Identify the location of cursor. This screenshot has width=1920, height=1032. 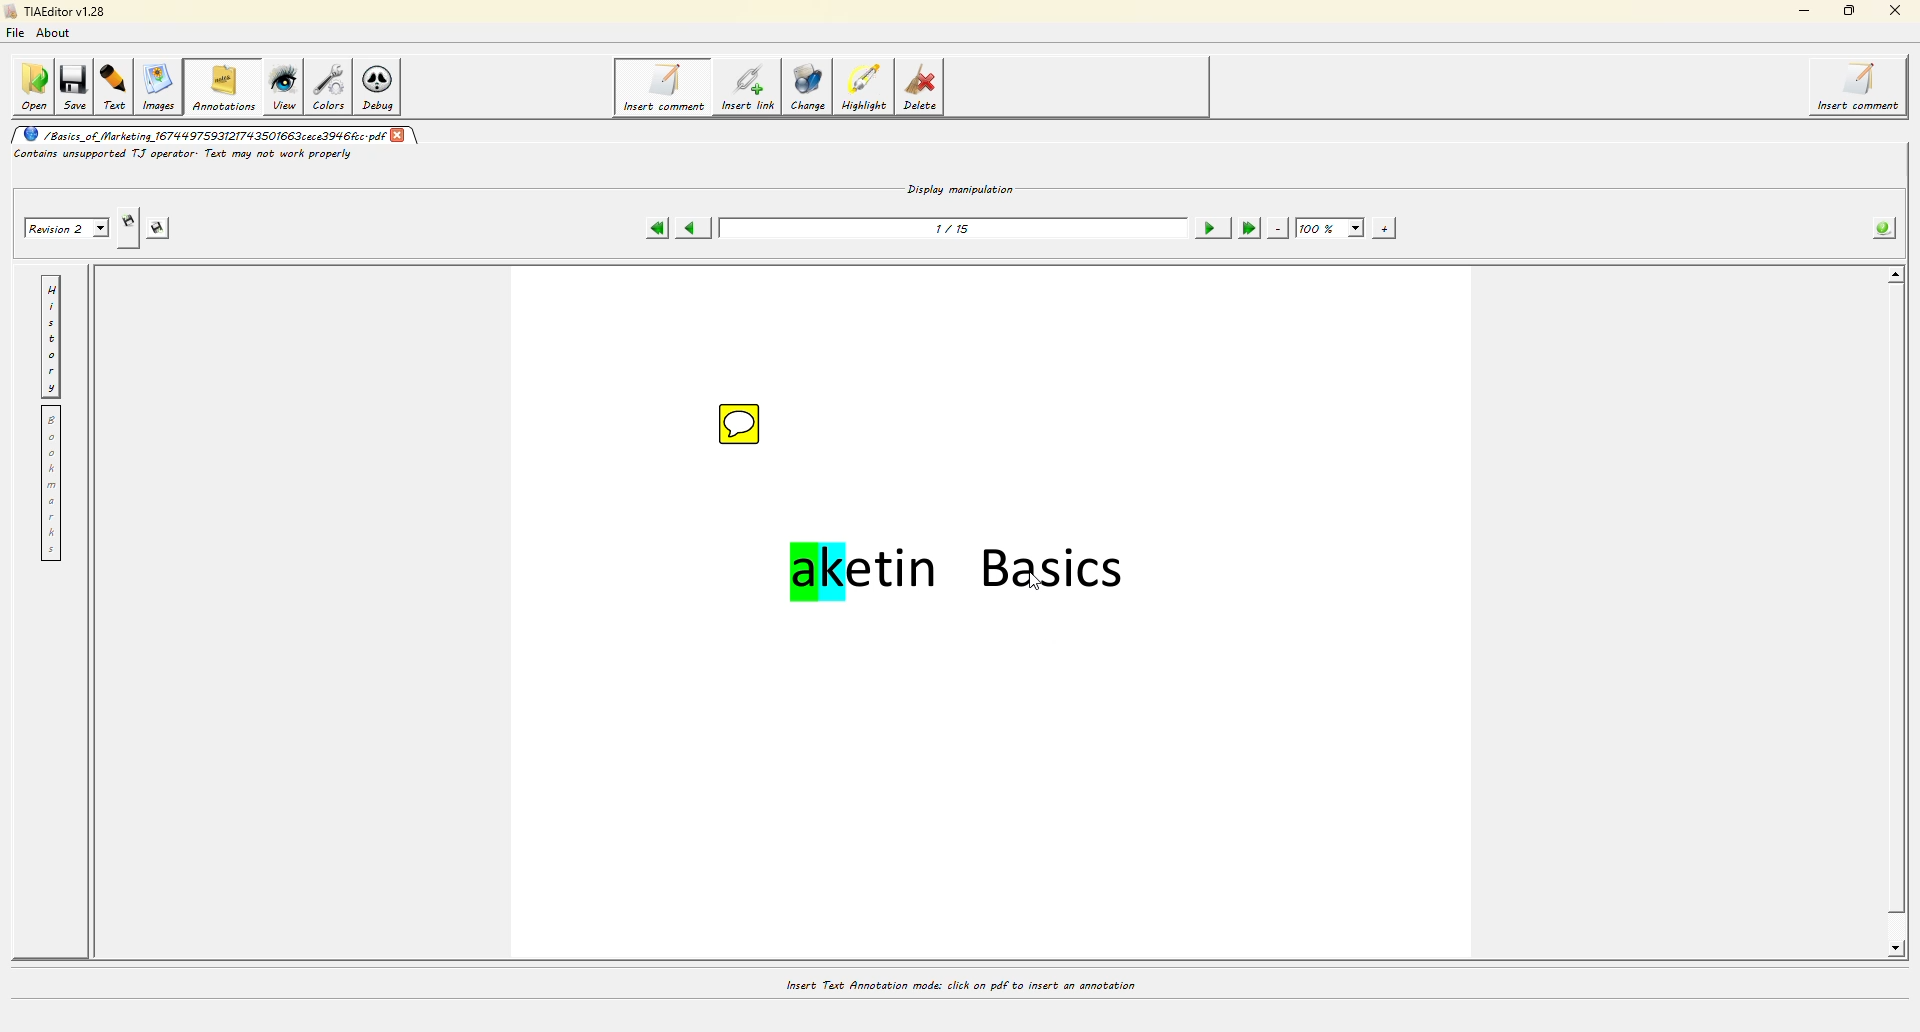
(1038, 583).